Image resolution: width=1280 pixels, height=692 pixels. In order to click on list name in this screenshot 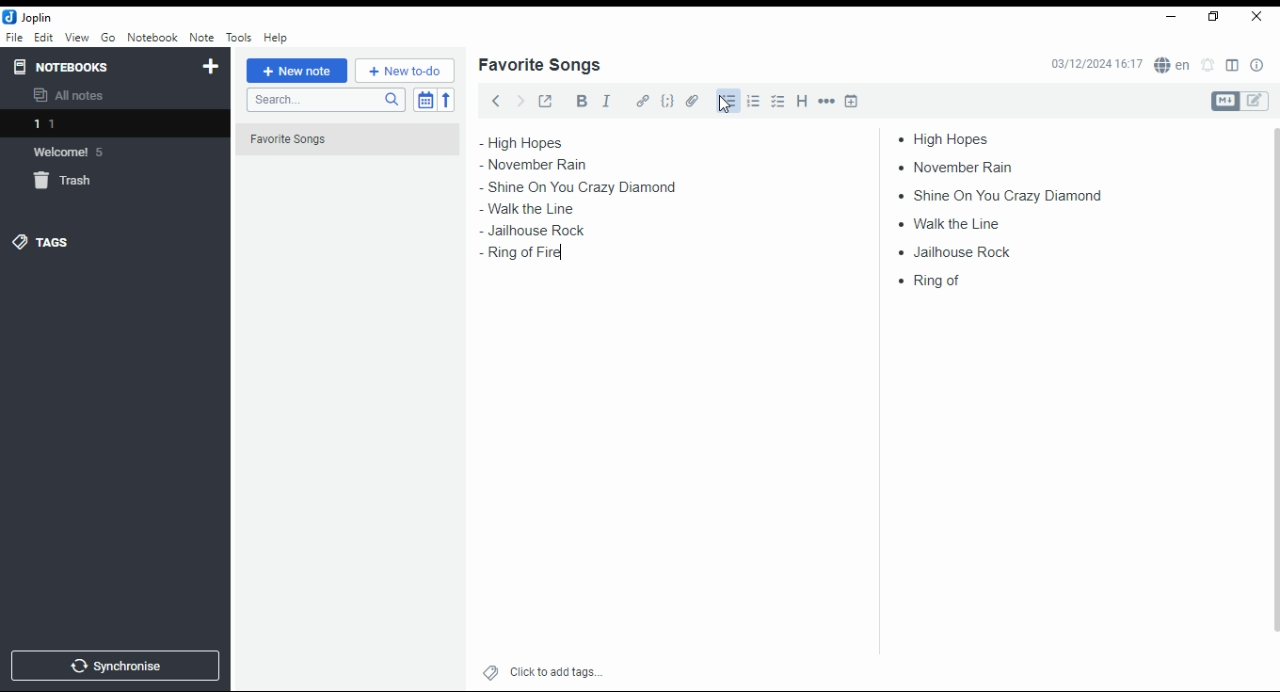, I will do `click(539, 66)`.